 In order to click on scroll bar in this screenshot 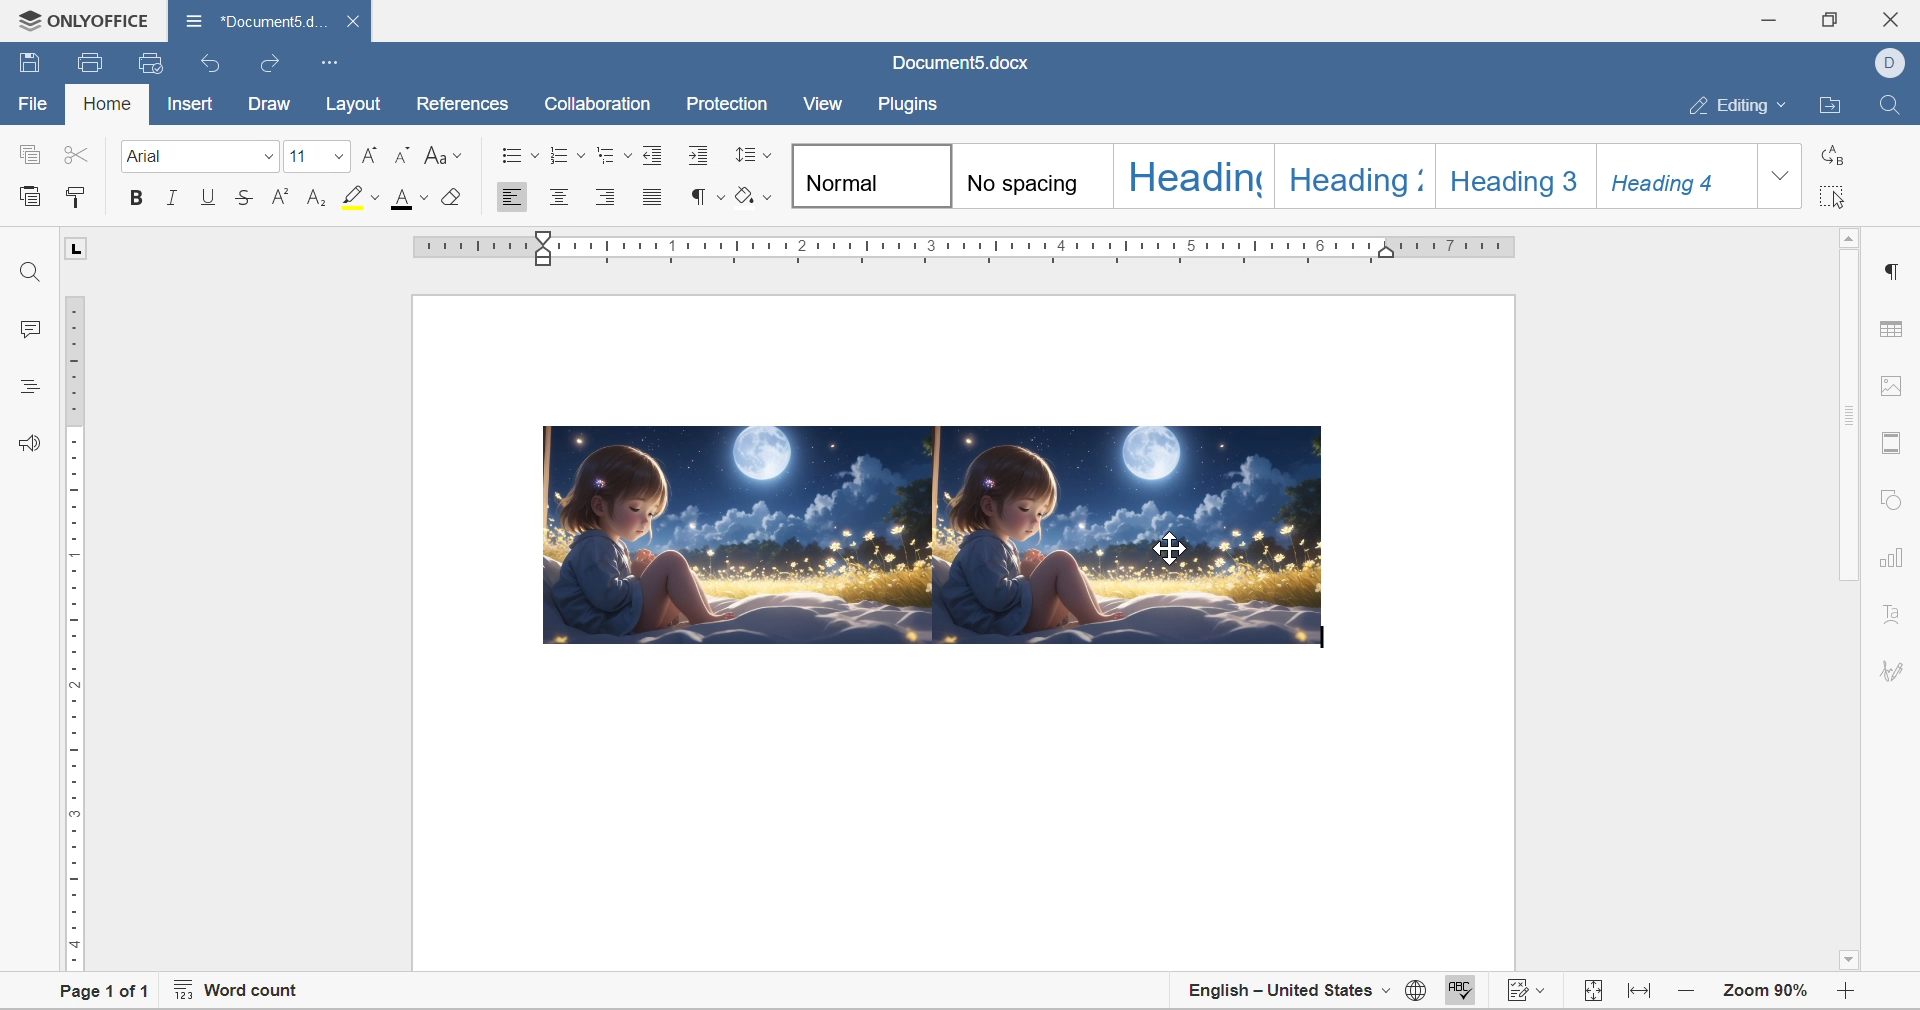, I will do `click(1850, 415)`.